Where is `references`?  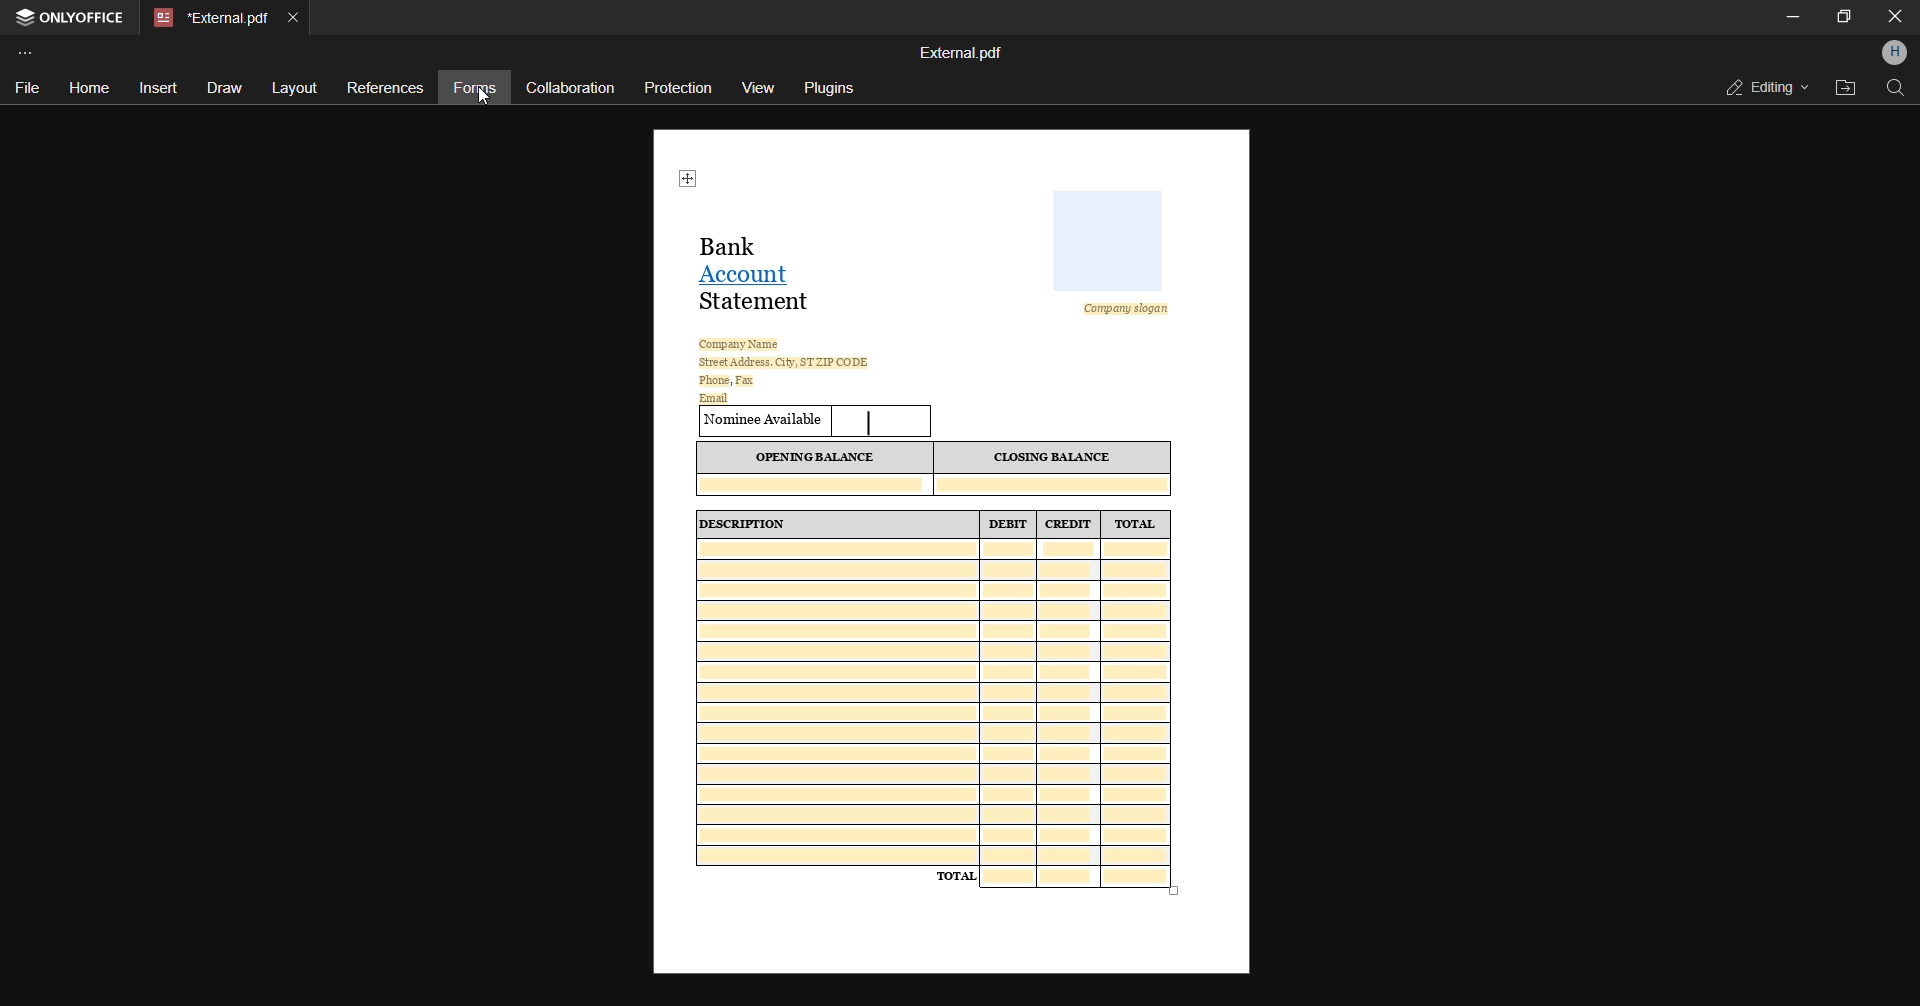 references is located at coordinates (387, 87).